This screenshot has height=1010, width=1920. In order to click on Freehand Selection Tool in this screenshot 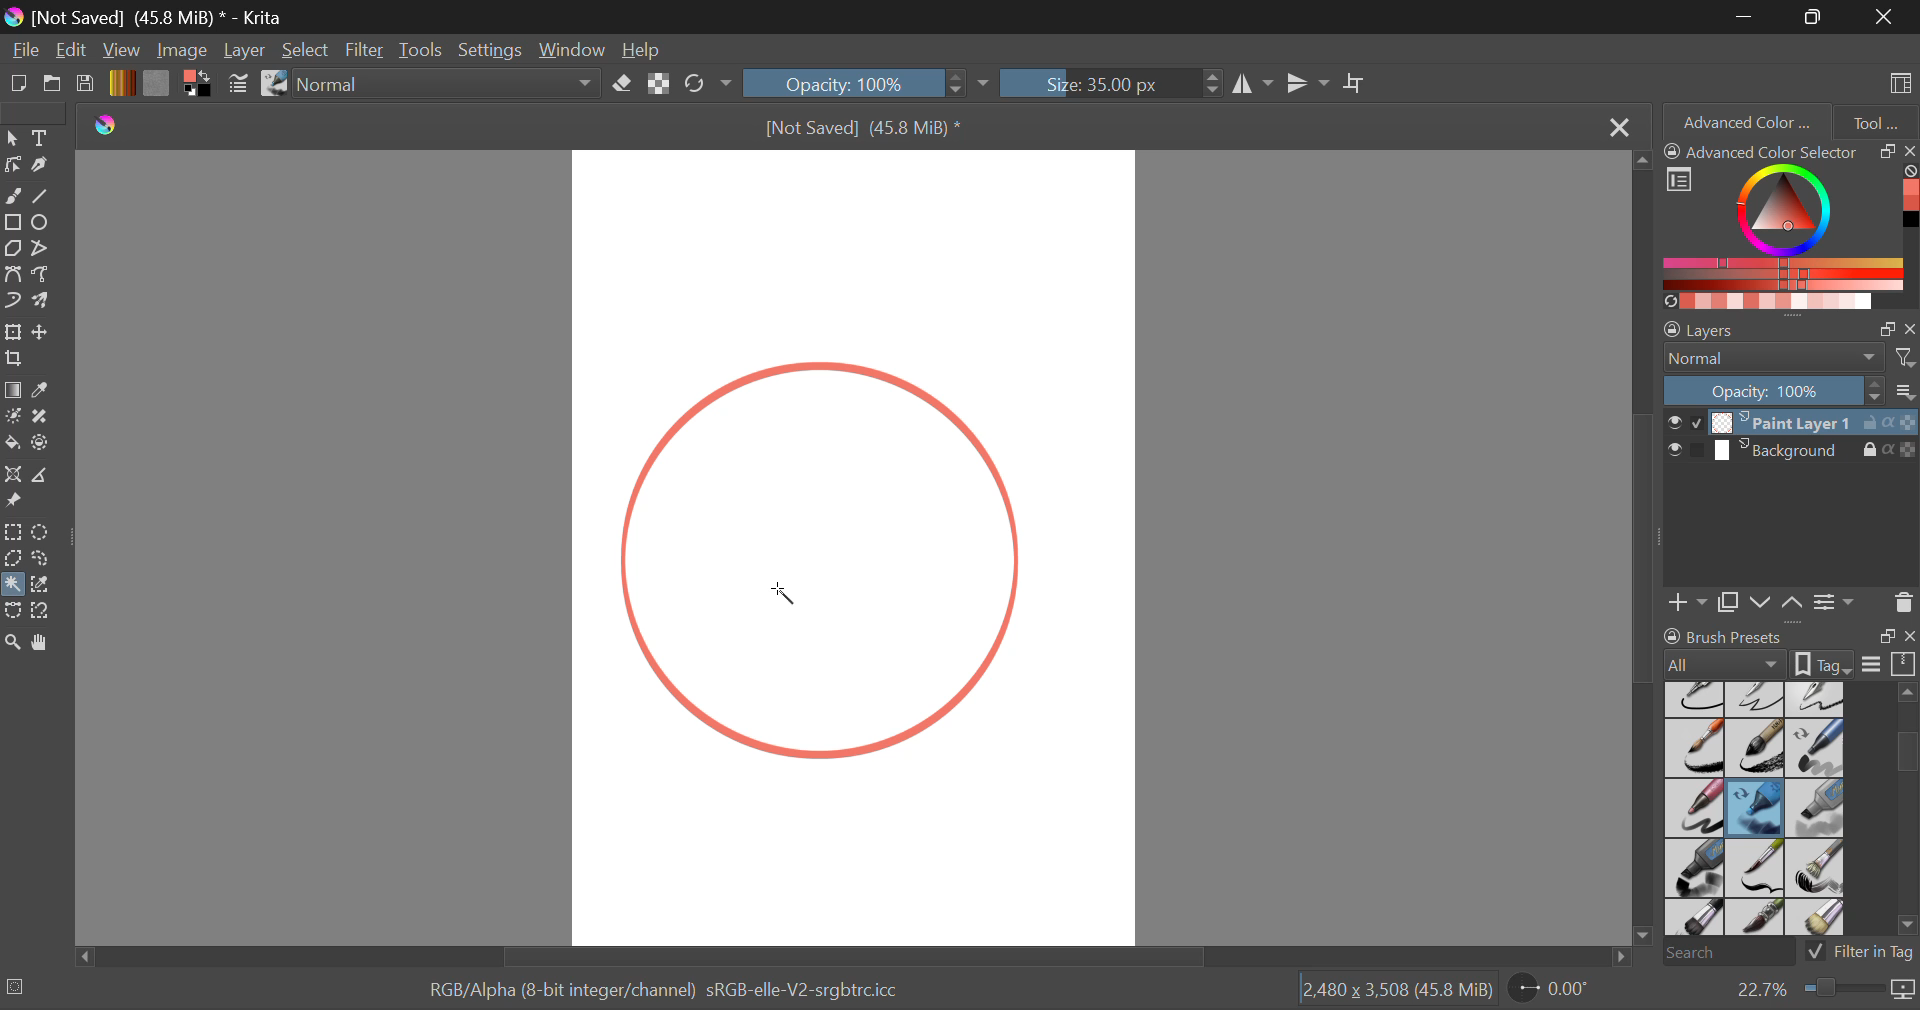, I will do `click(43, 558)`.